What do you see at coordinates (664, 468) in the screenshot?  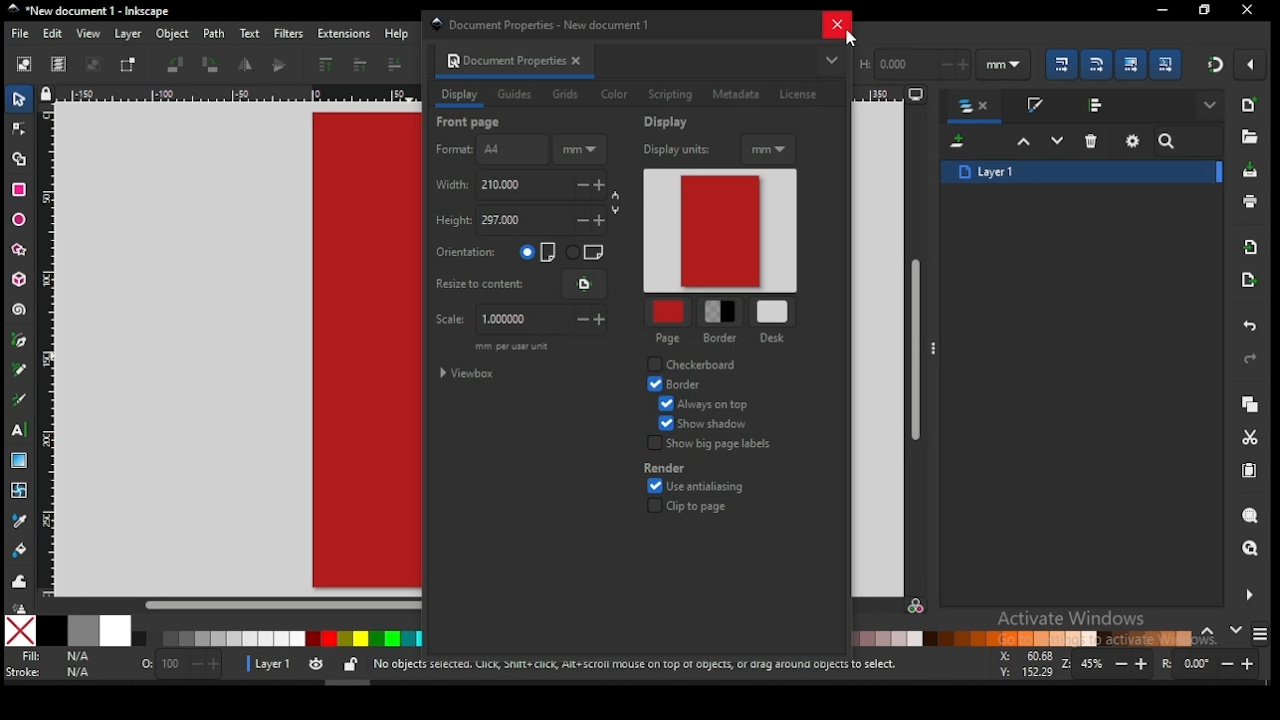 I see `border` at bounding box center [664, 468].